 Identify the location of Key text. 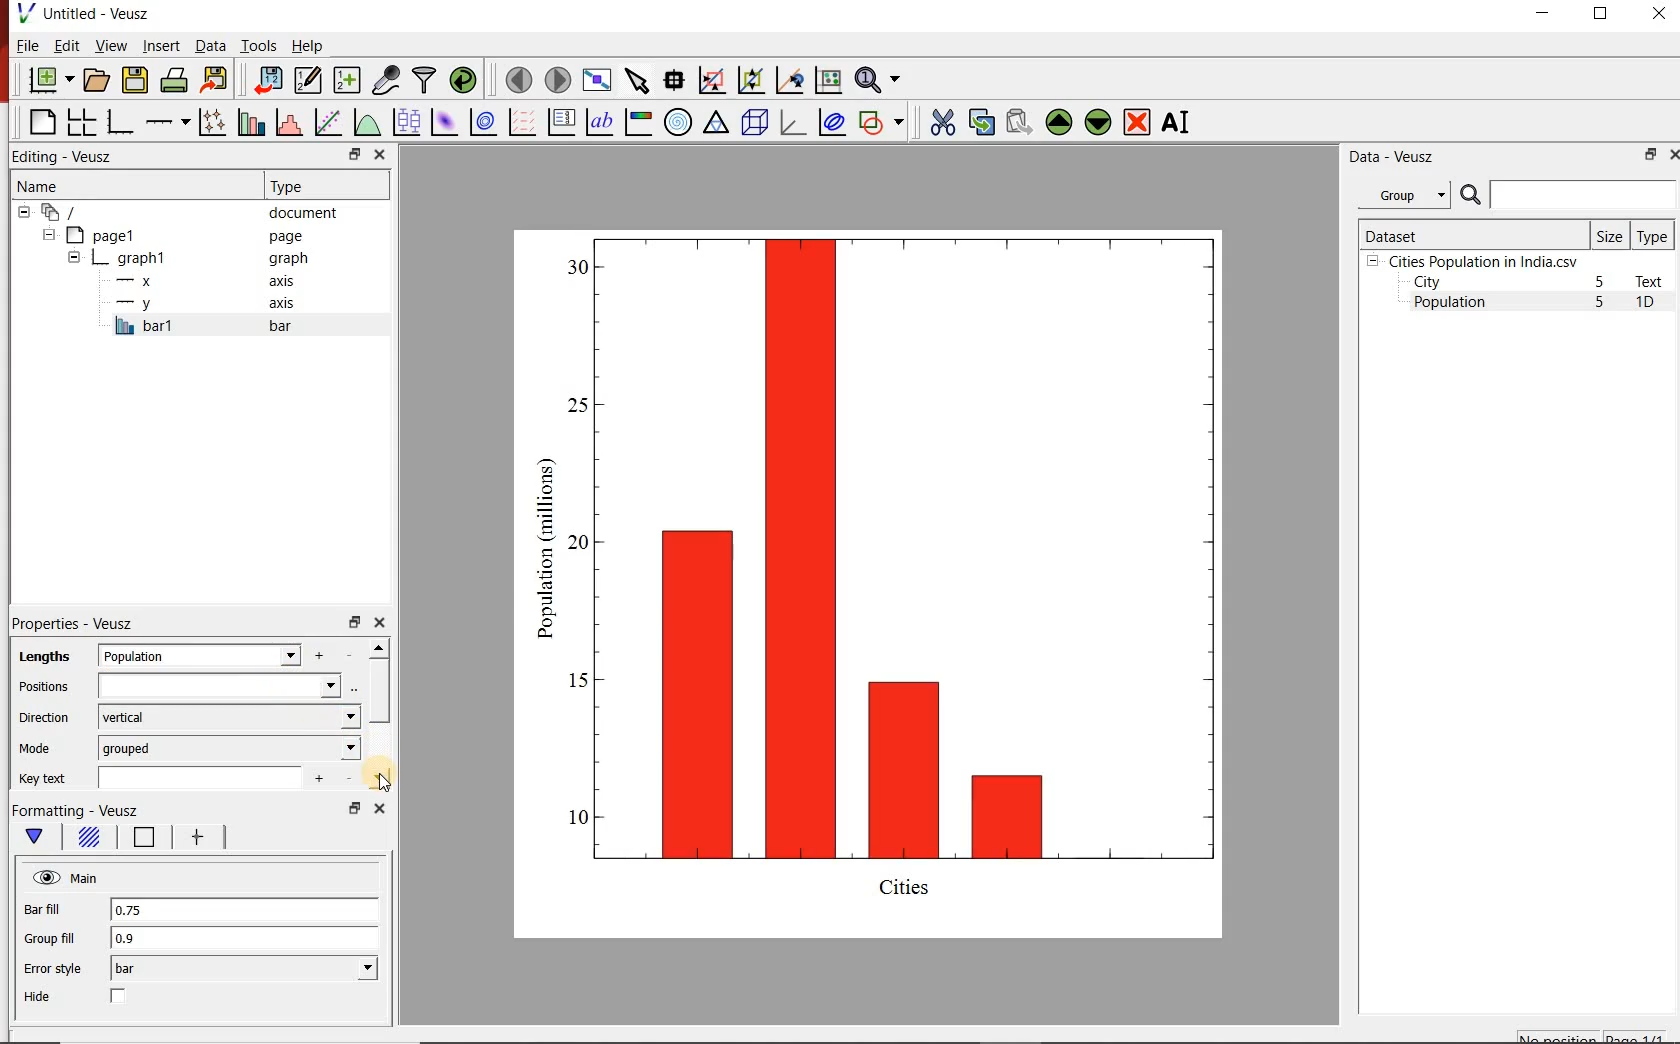
(46, 779).